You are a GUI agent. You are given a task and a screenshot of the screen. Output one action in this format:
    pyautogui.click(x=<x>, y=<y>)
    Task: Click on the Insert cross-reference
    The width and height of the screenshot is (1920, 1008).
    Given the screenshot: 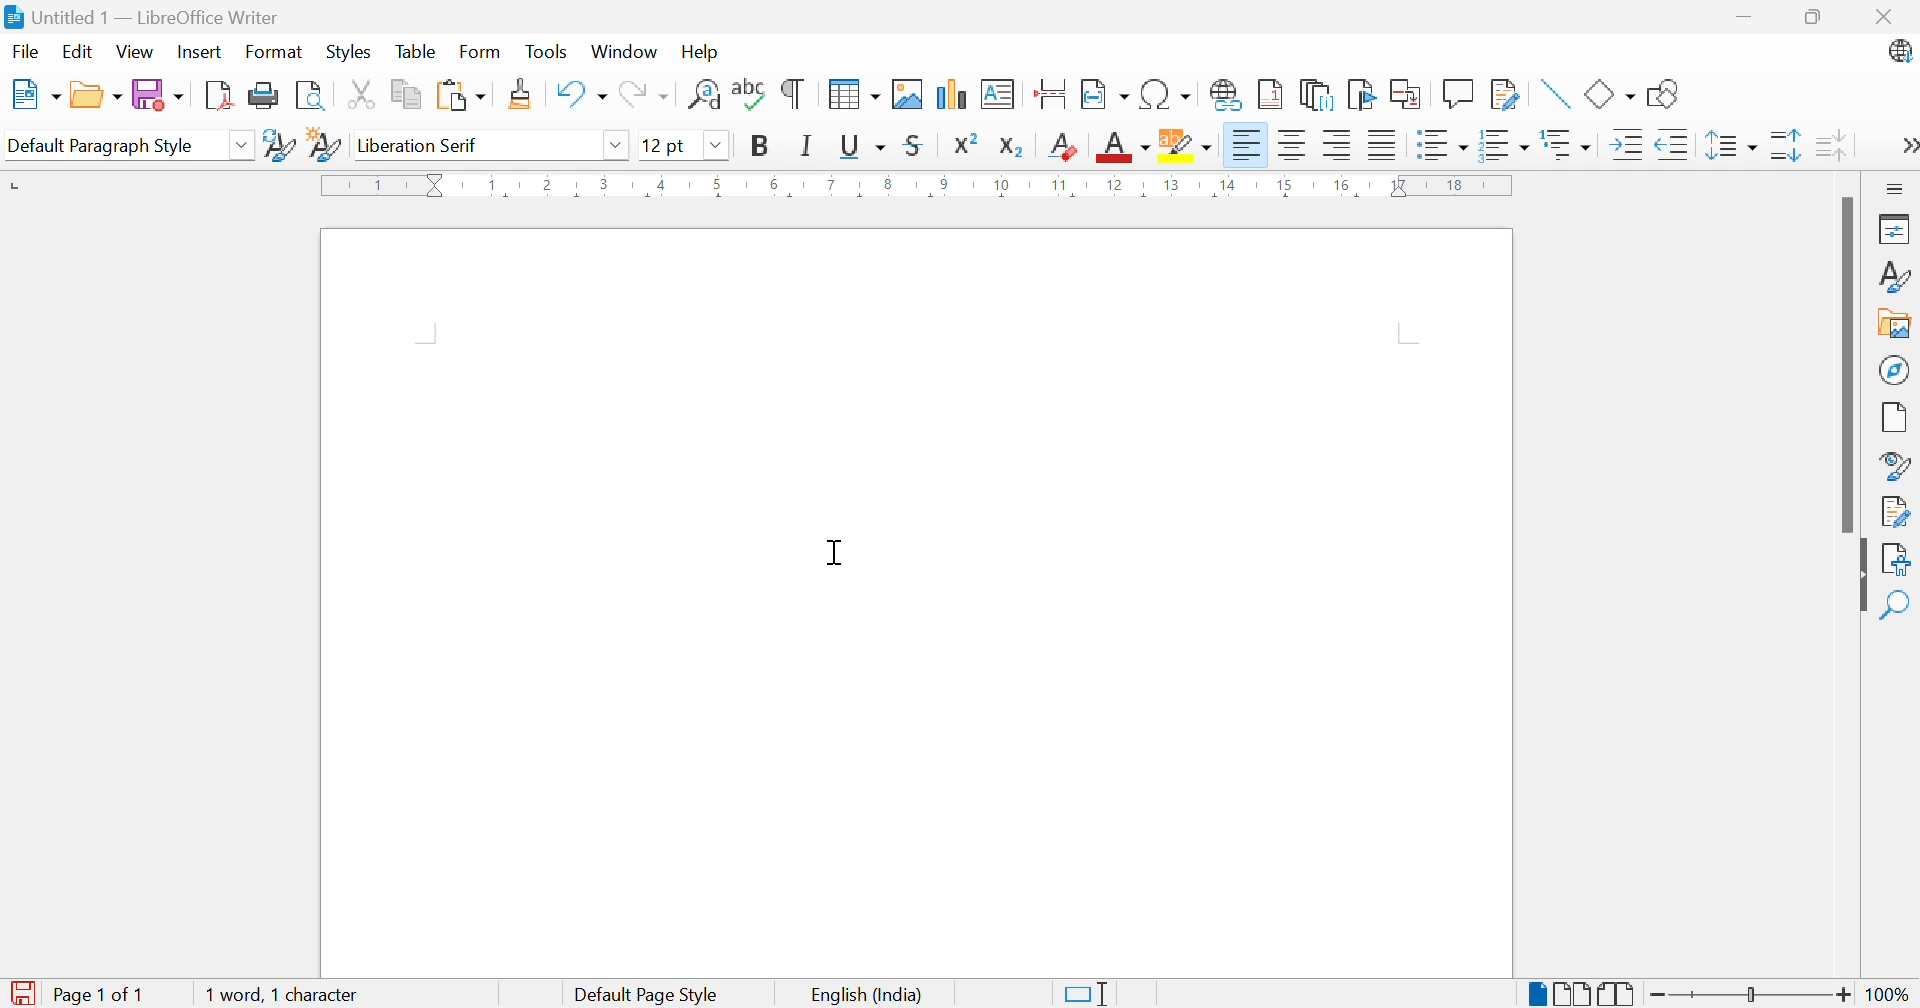 What is the action you would take?
    pyautogui.click(x=1405, y=94)
    